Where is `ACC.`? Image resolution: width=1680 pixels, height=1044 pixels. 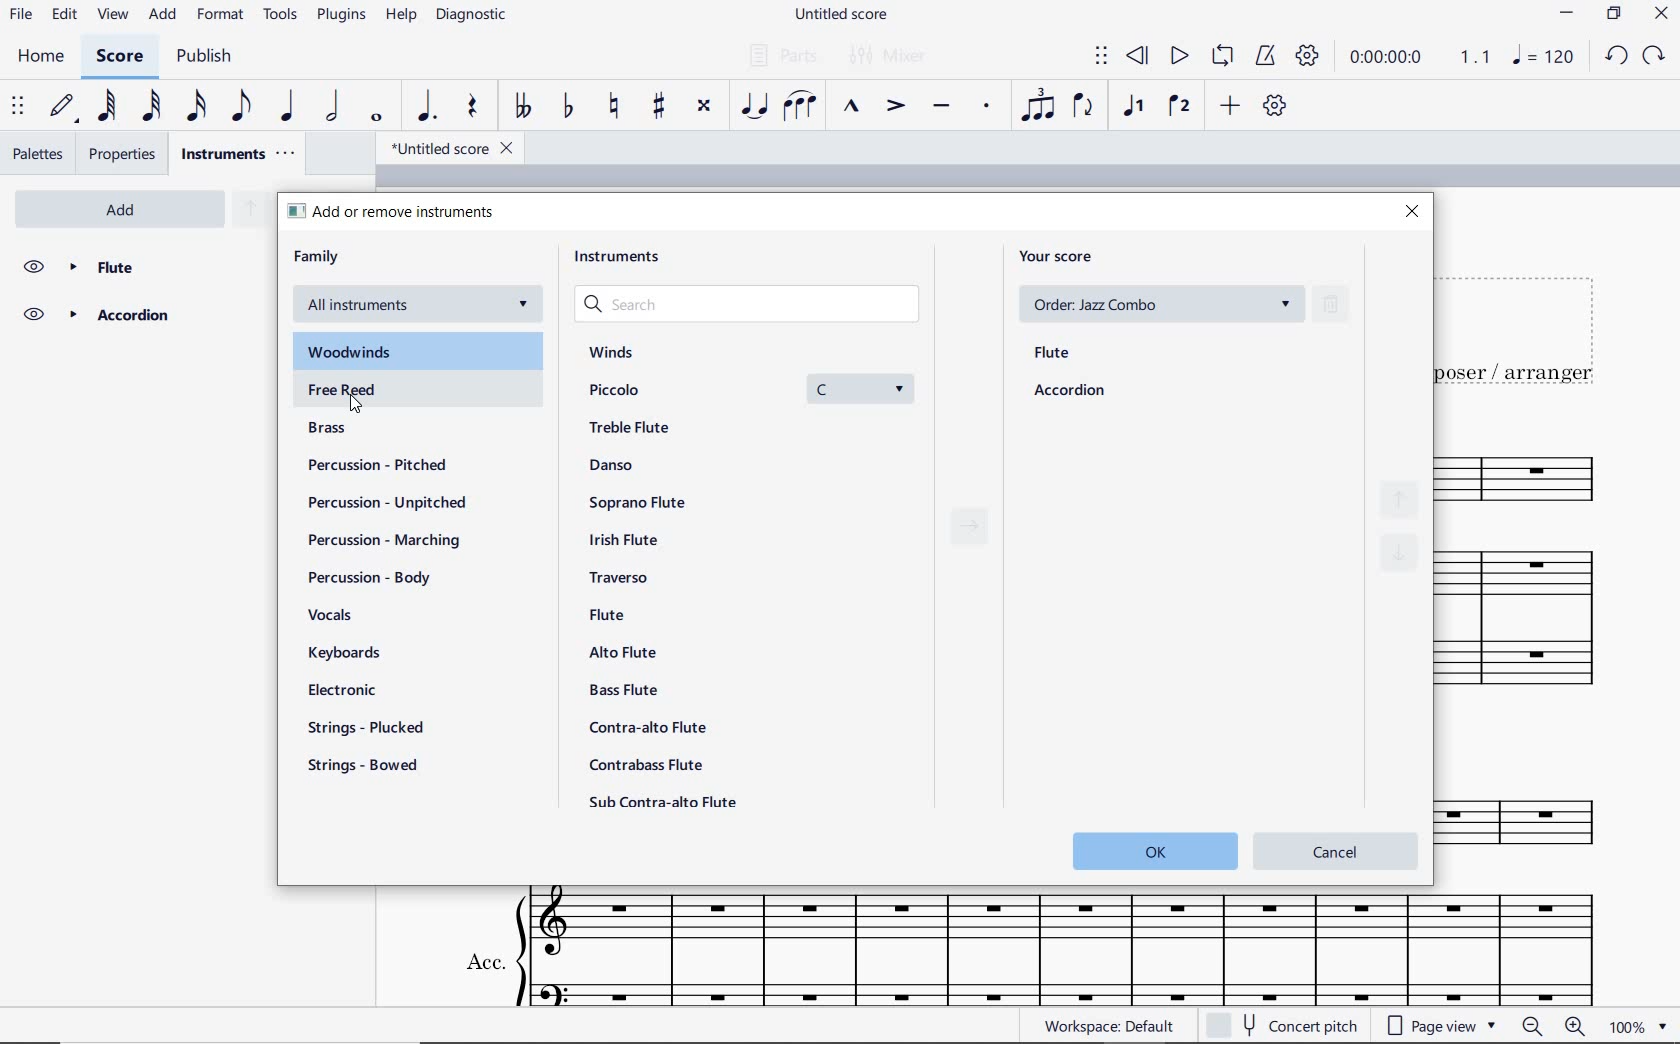 ACC. is located at coordinates (1027, 948).